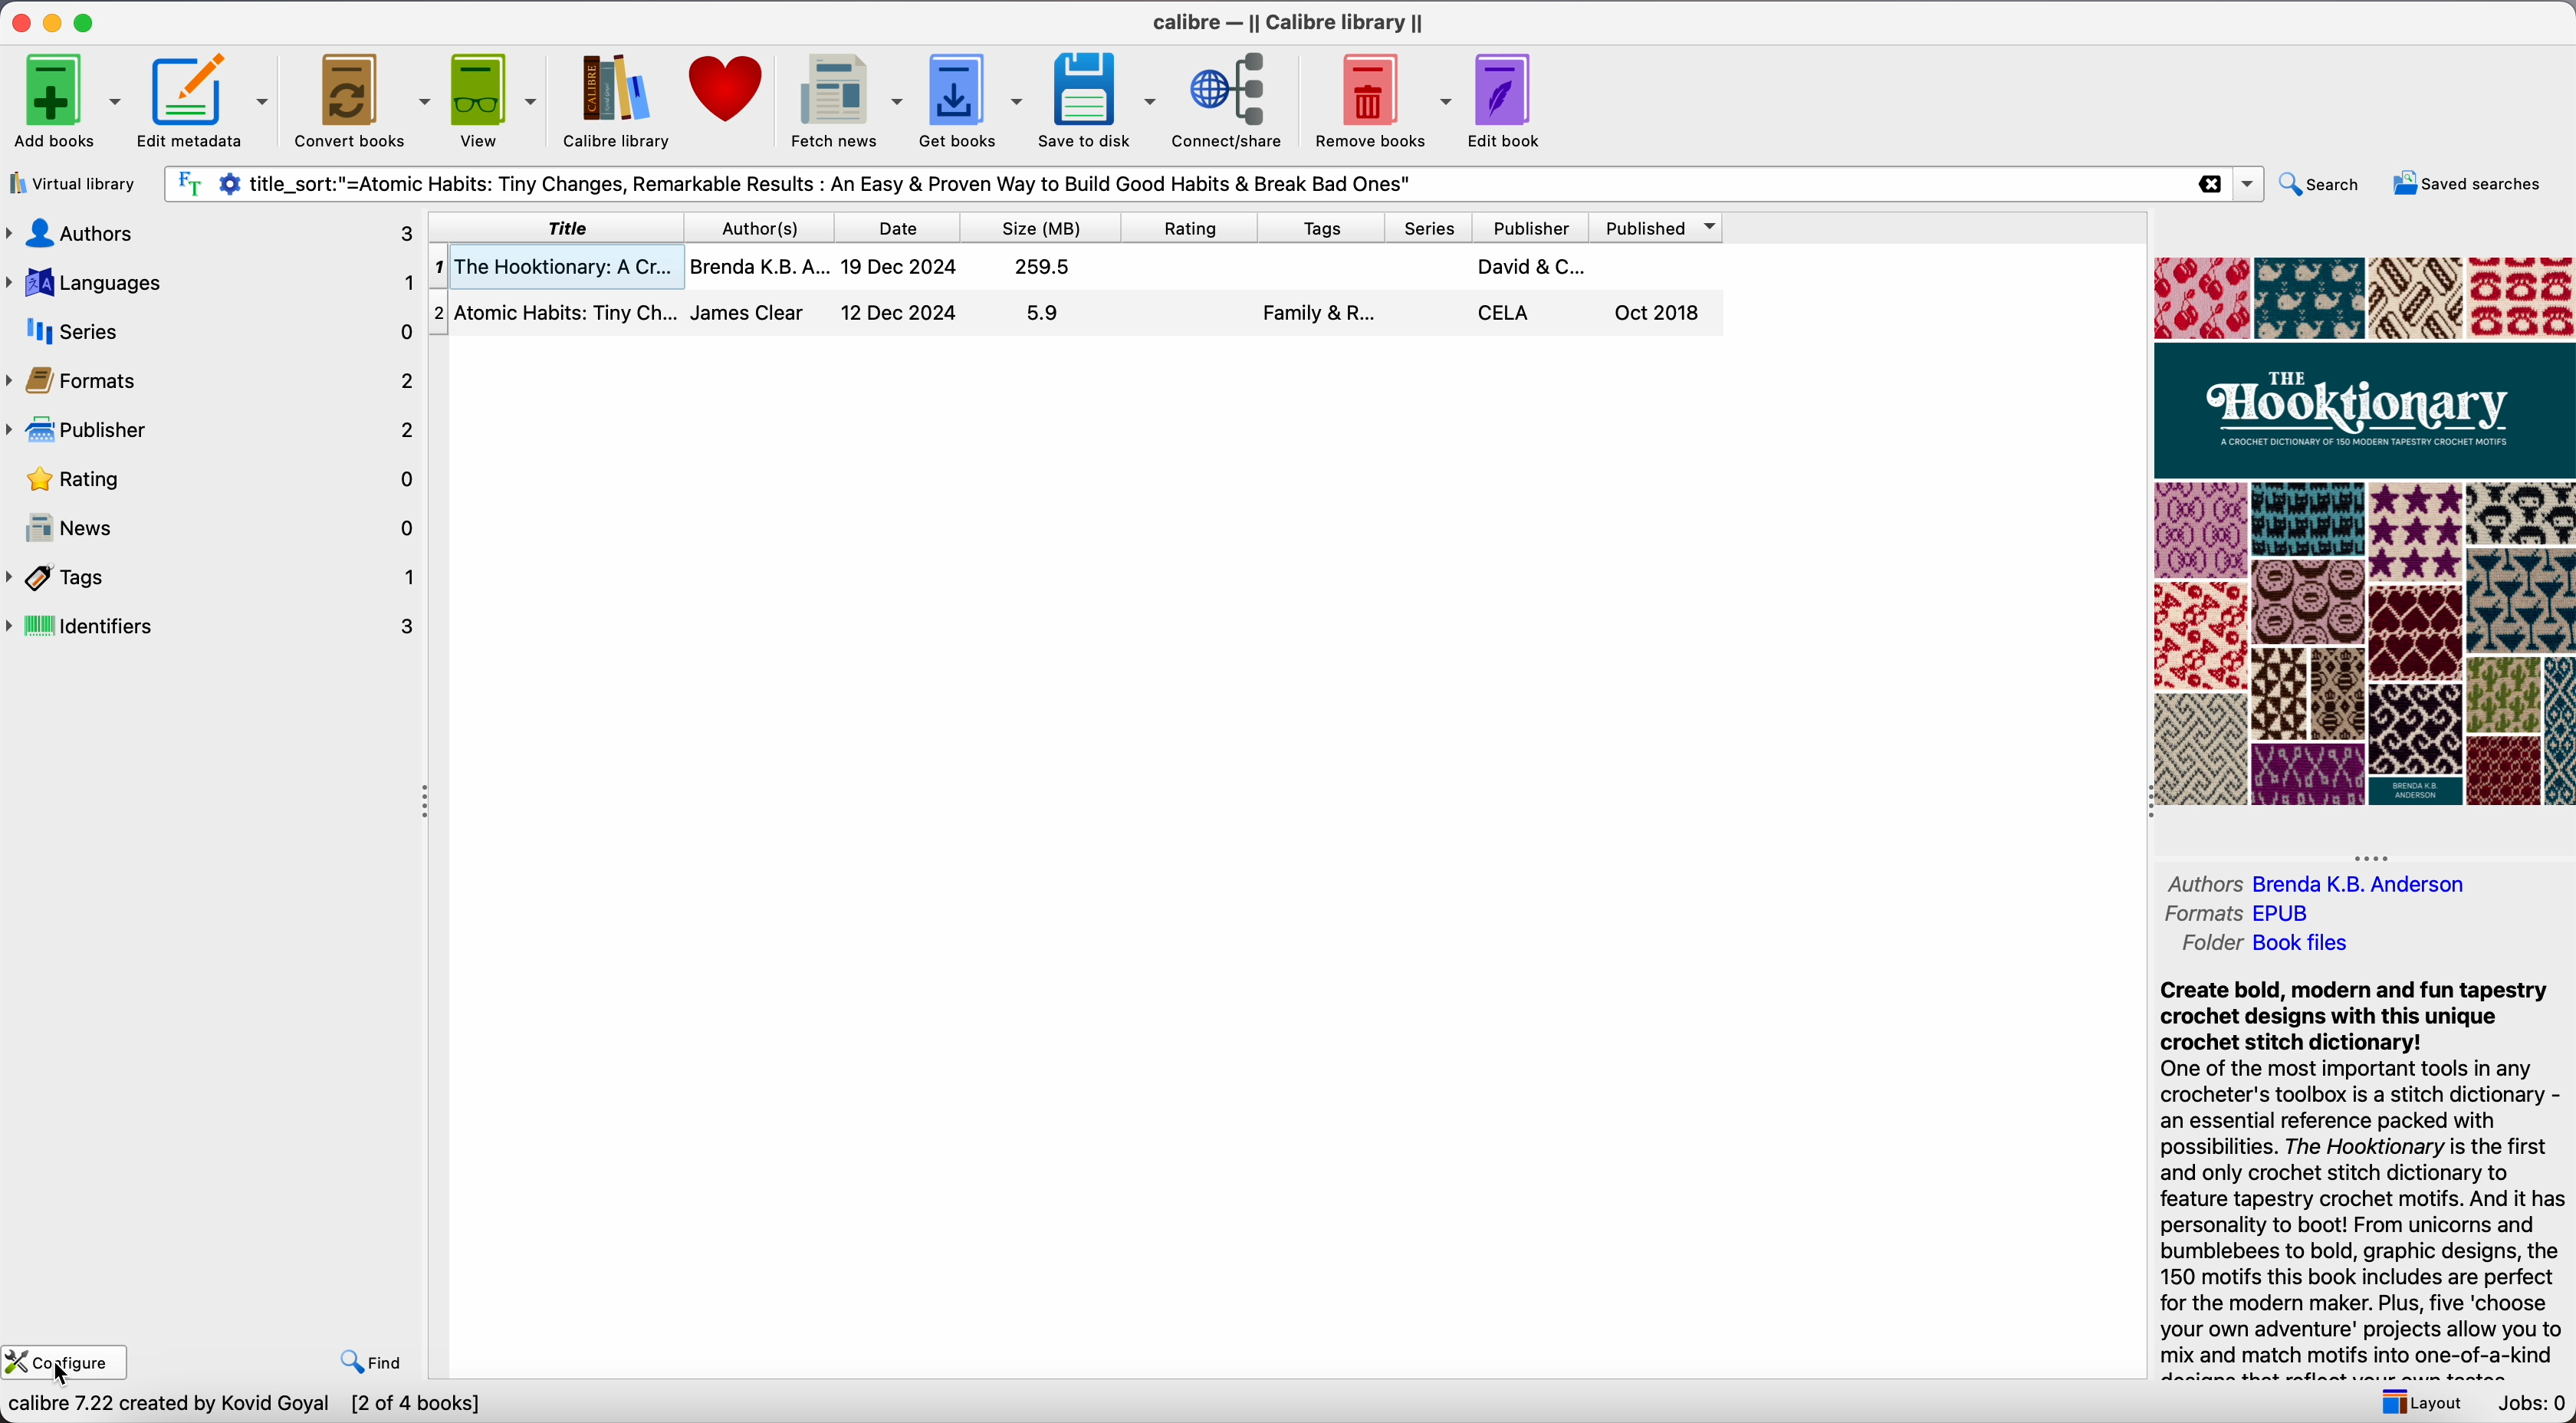  What do you see at coordinates (1289, 21) in the screenshot?
I see `Calibre - ||Calibre library||` at bounding box center [1289, 21].